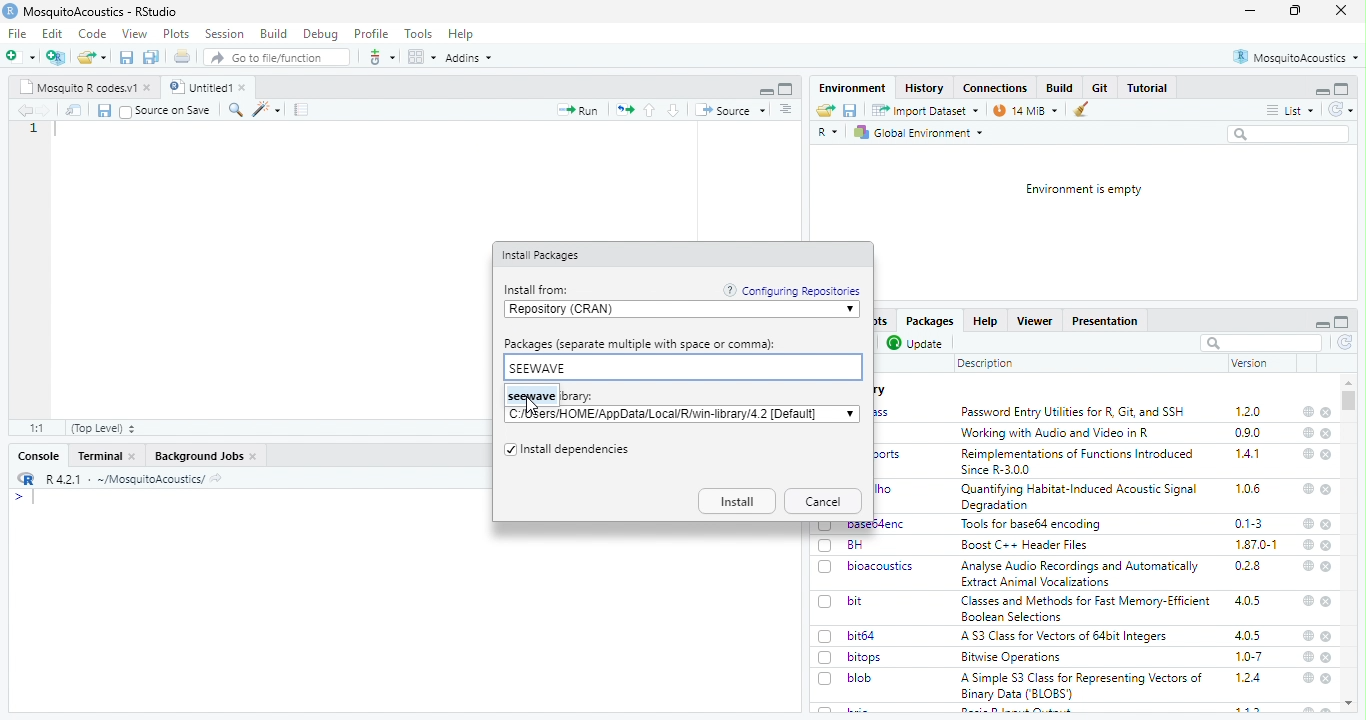 This screenshot has height=720, width=1366. I want to click on BH, so click(855, 545).